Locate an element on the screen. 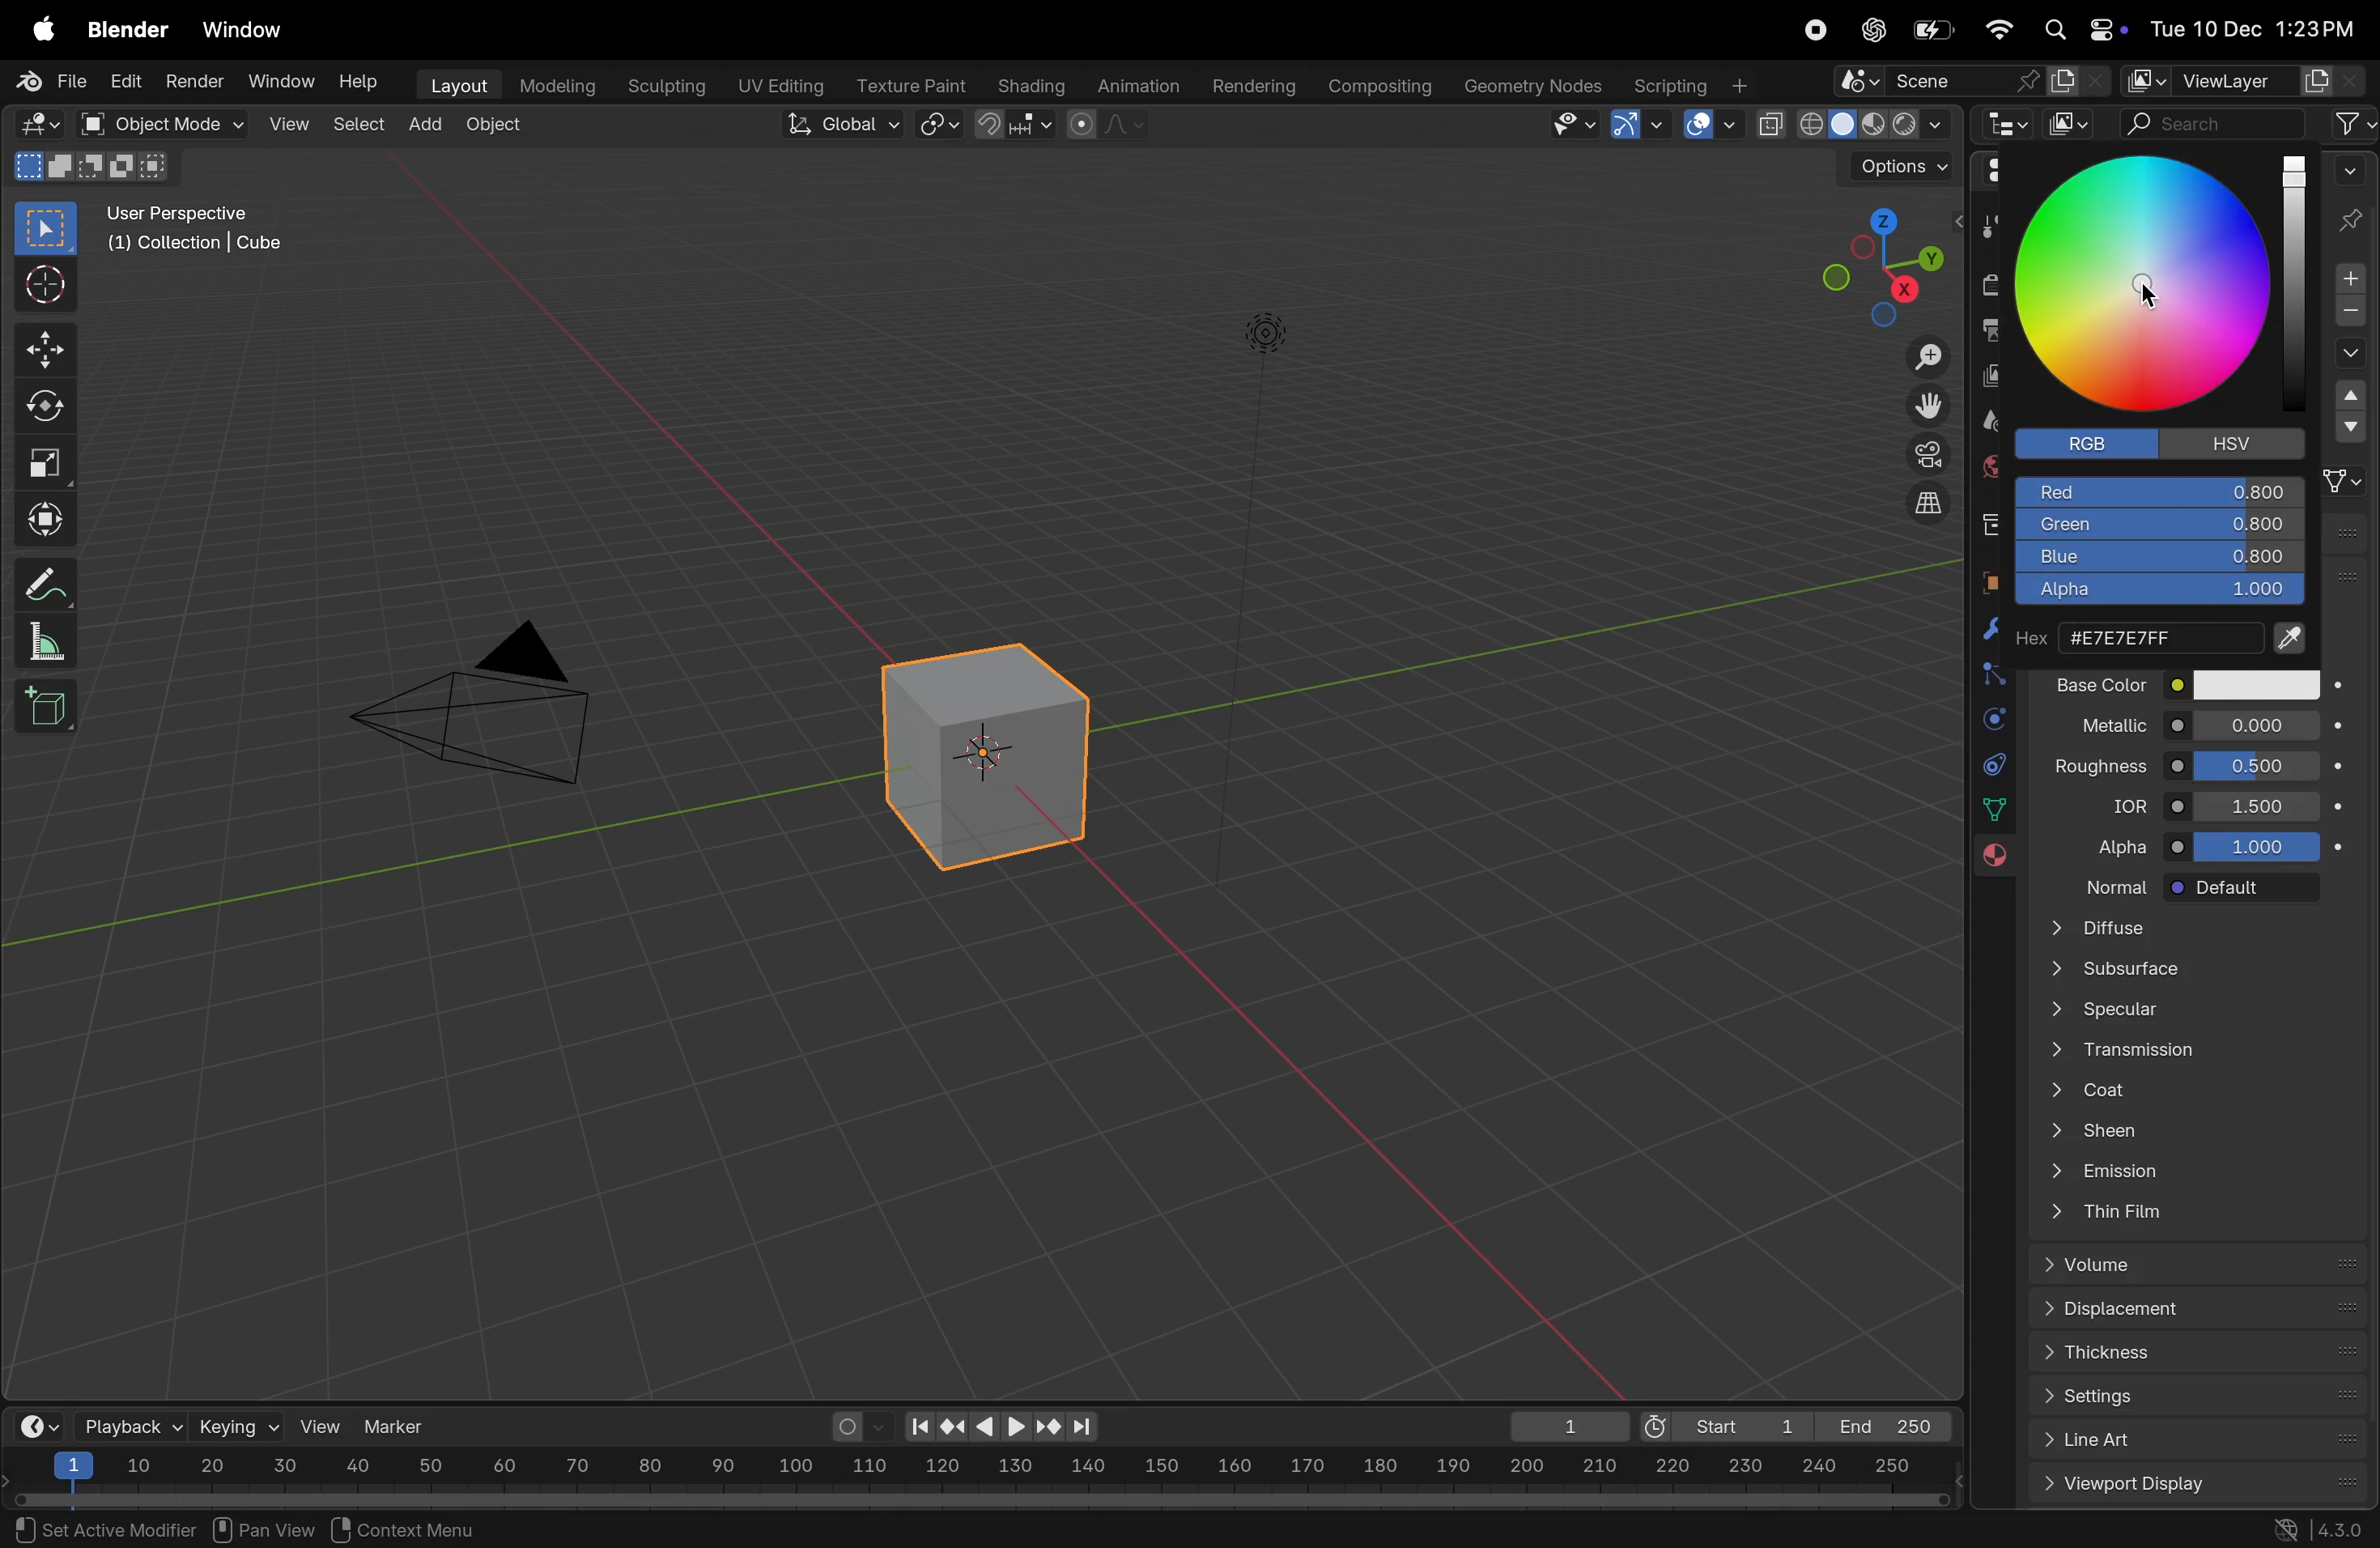 This screenshot has height=1548, width=2380. zoom is located at coordinates (1919, 360).